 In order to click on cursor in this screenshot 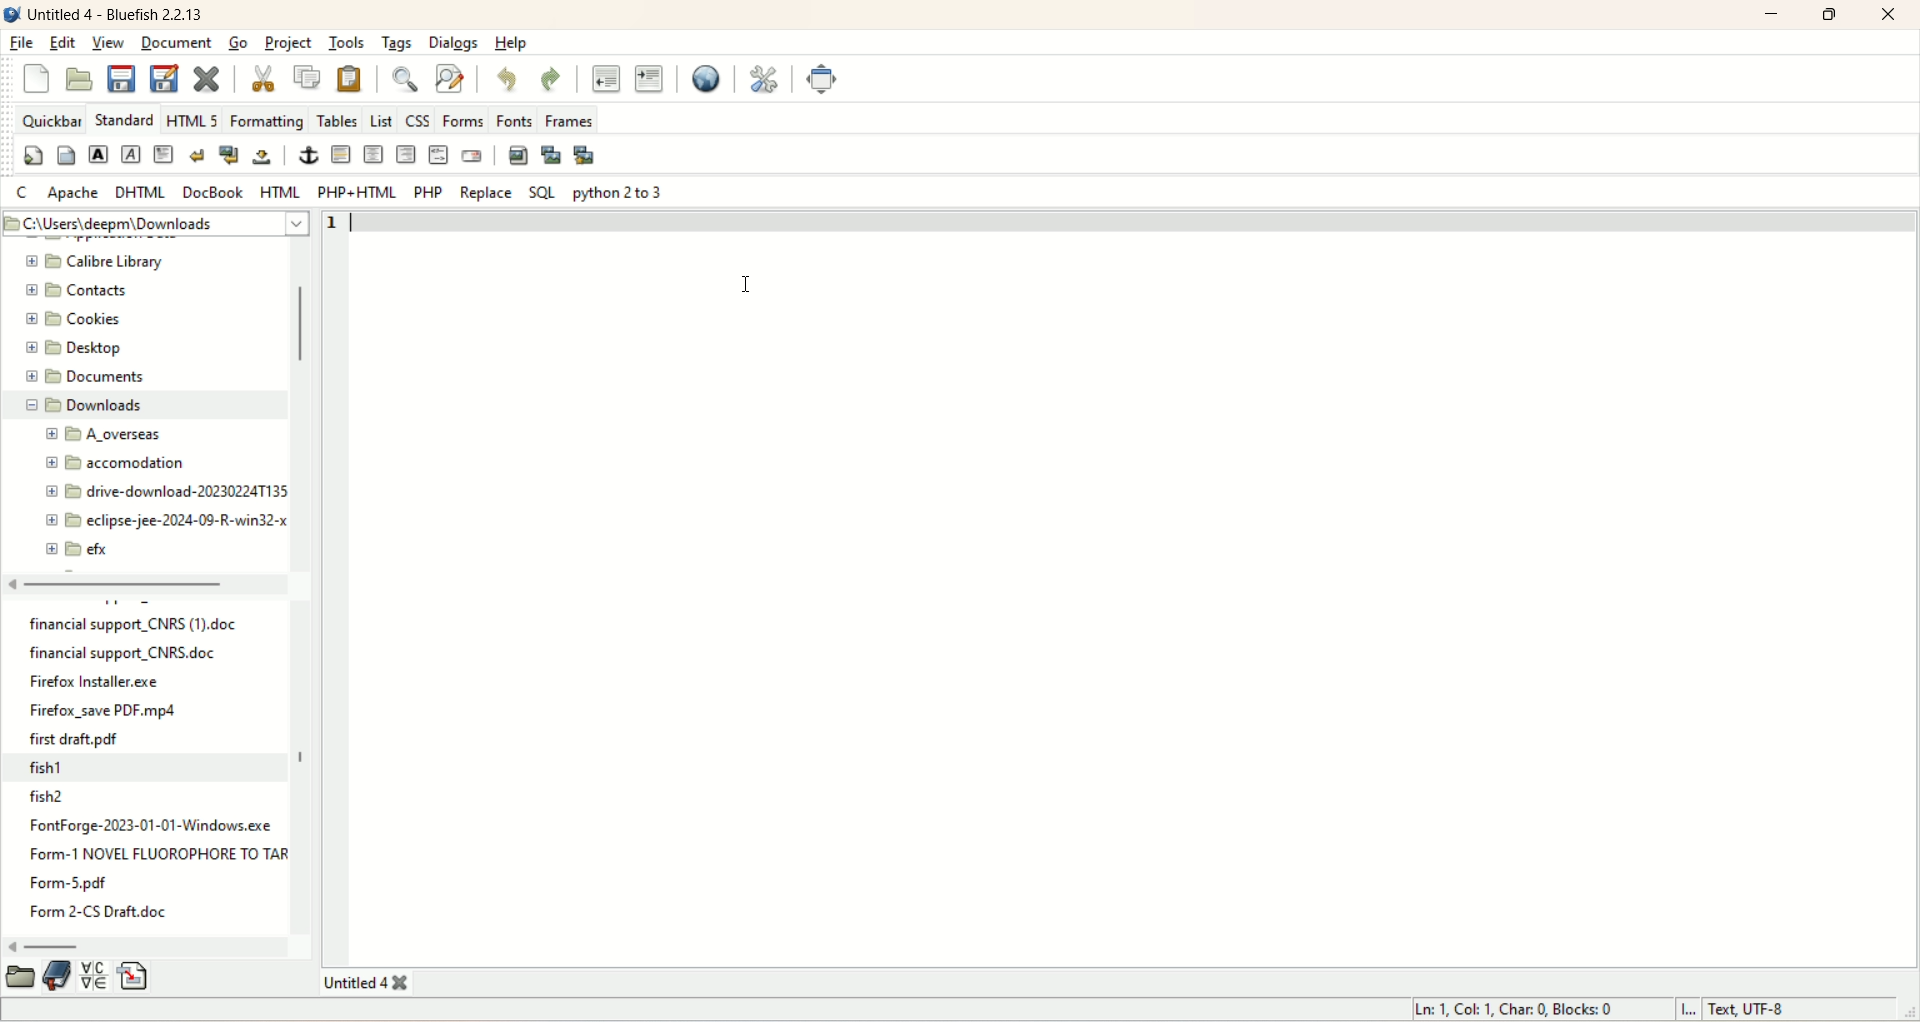, I will do `click(364, 222)`.